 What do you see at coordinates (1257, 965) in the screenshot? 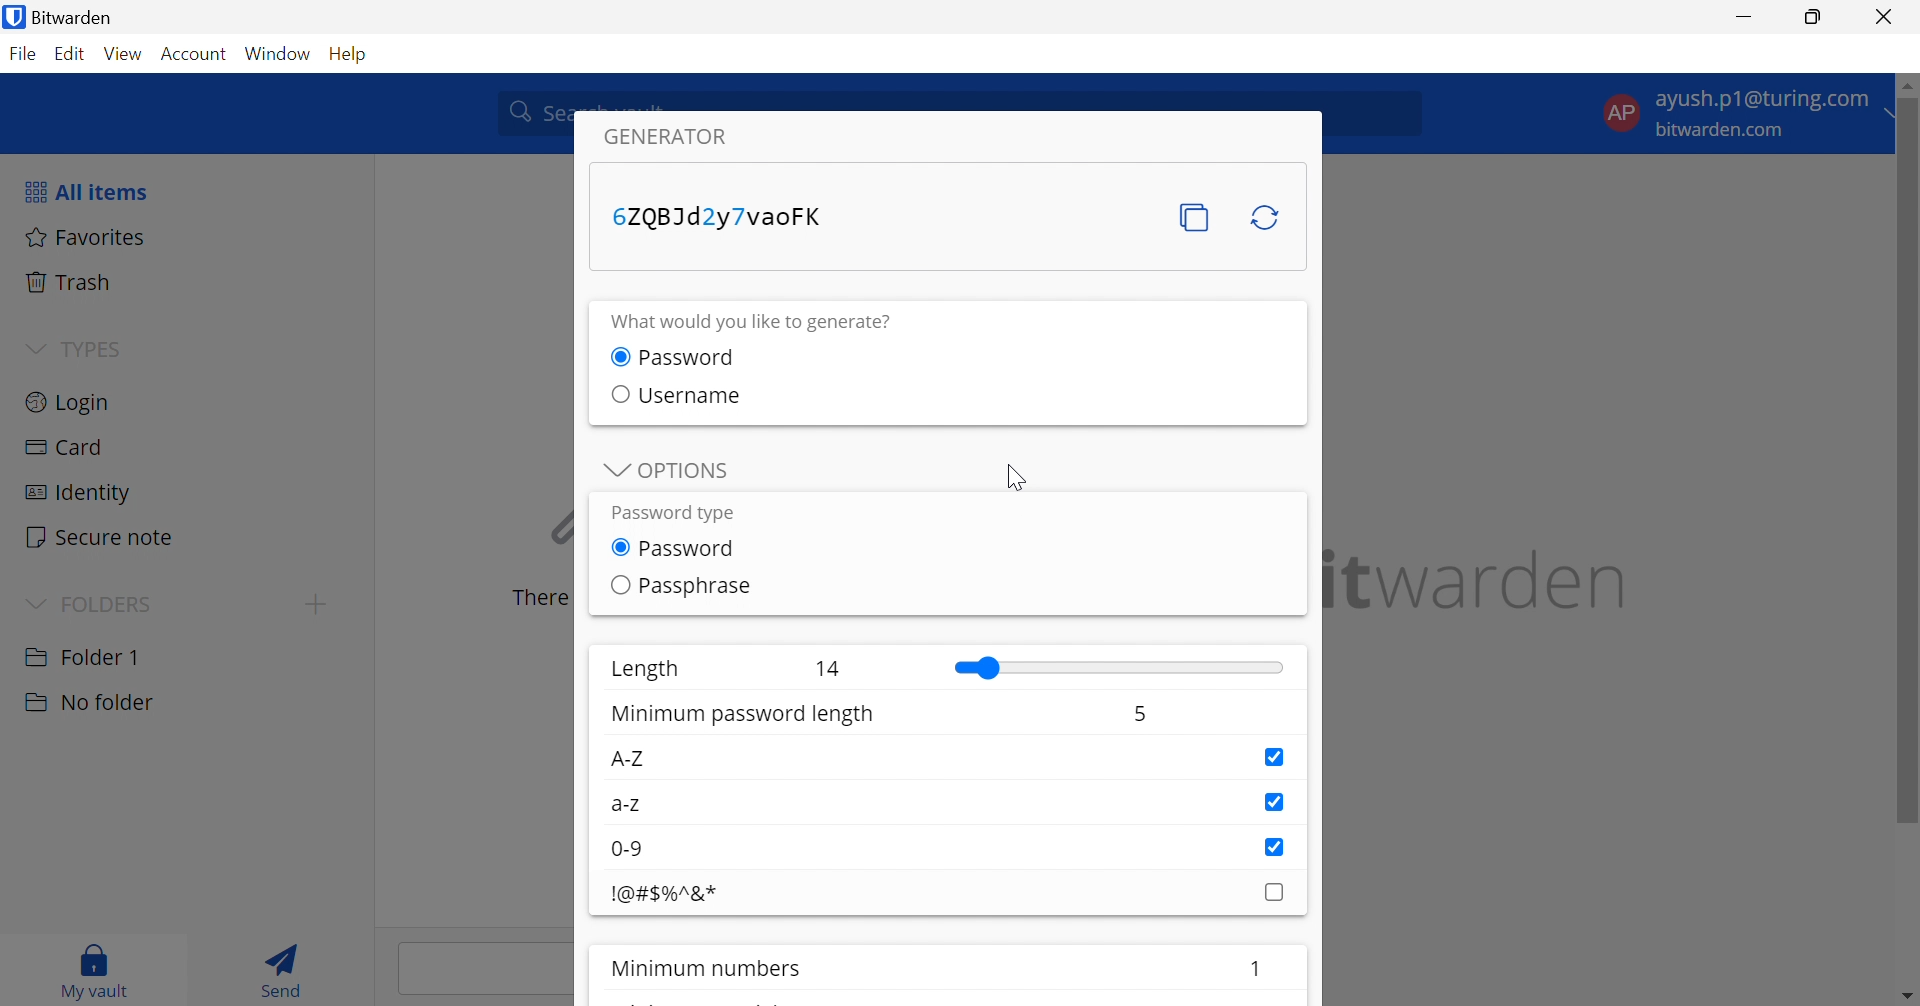
I see `1` at bounding box center [1257, 965].